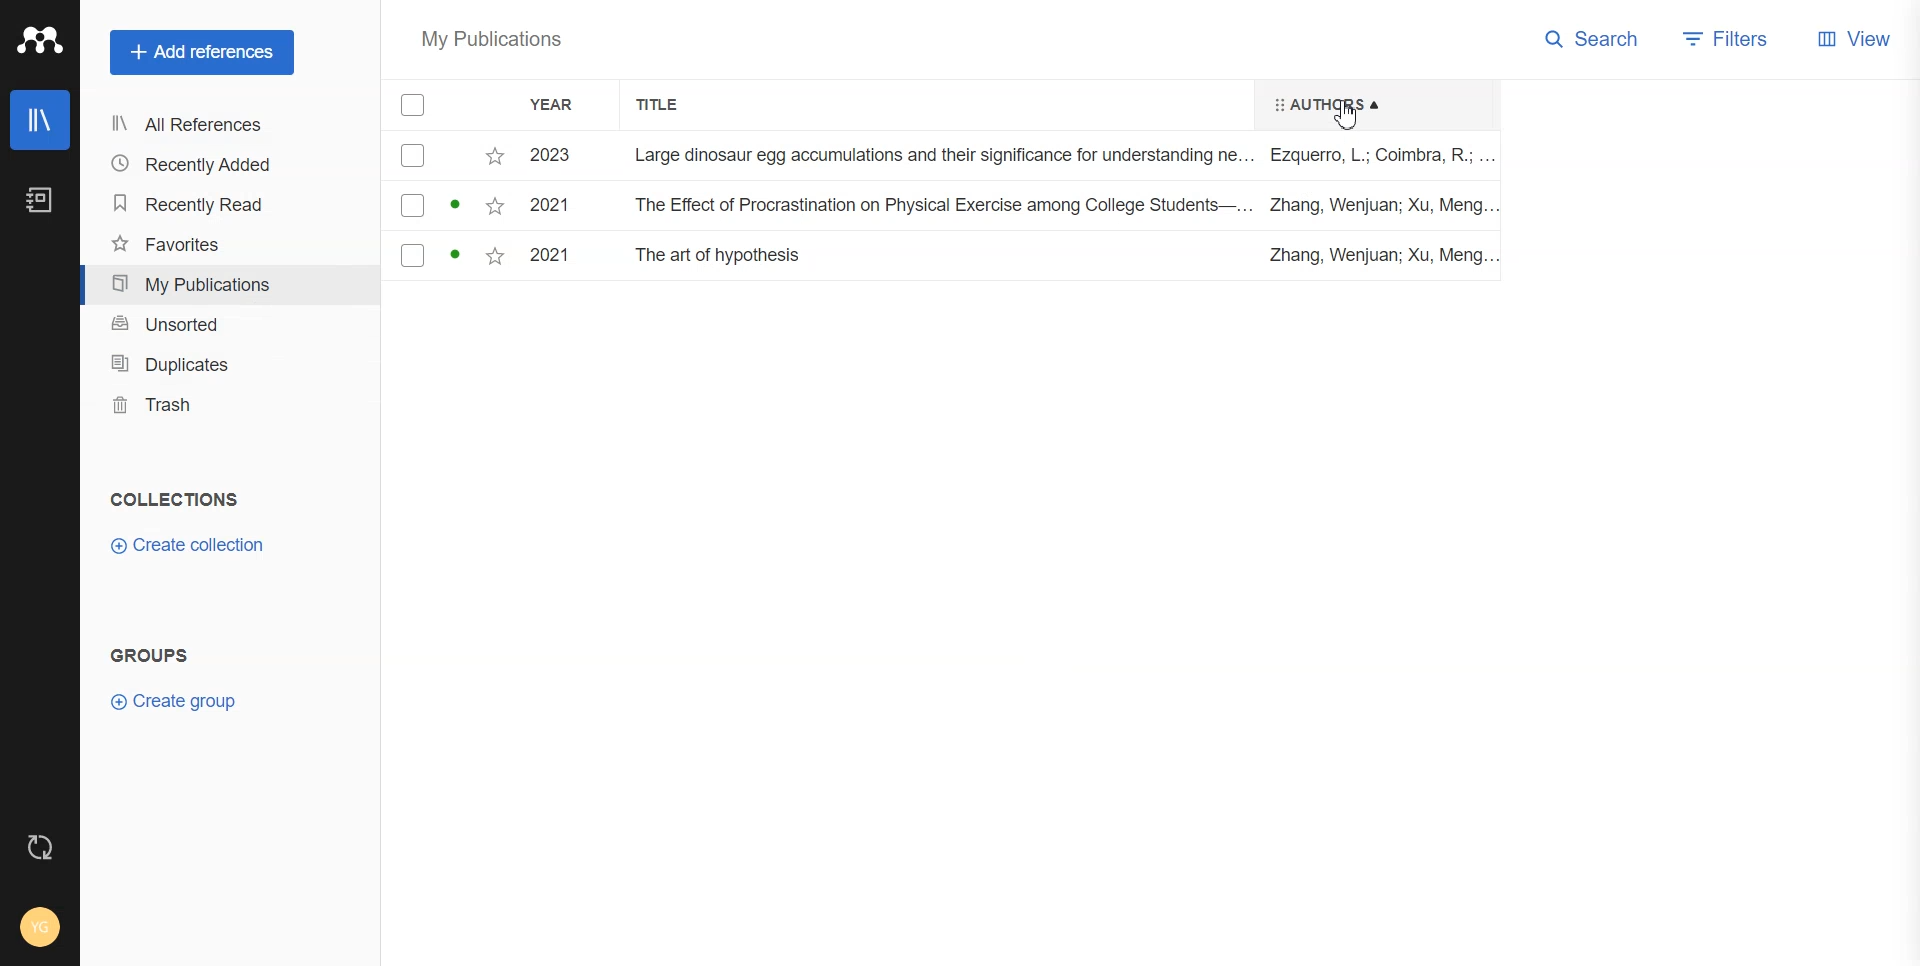 Image resolution: width=1920 pixels, height=966 pixels. What do you see at coordinates (180, 701) in the screenshot?
I see `Create group` at bounding box center [180, 701].